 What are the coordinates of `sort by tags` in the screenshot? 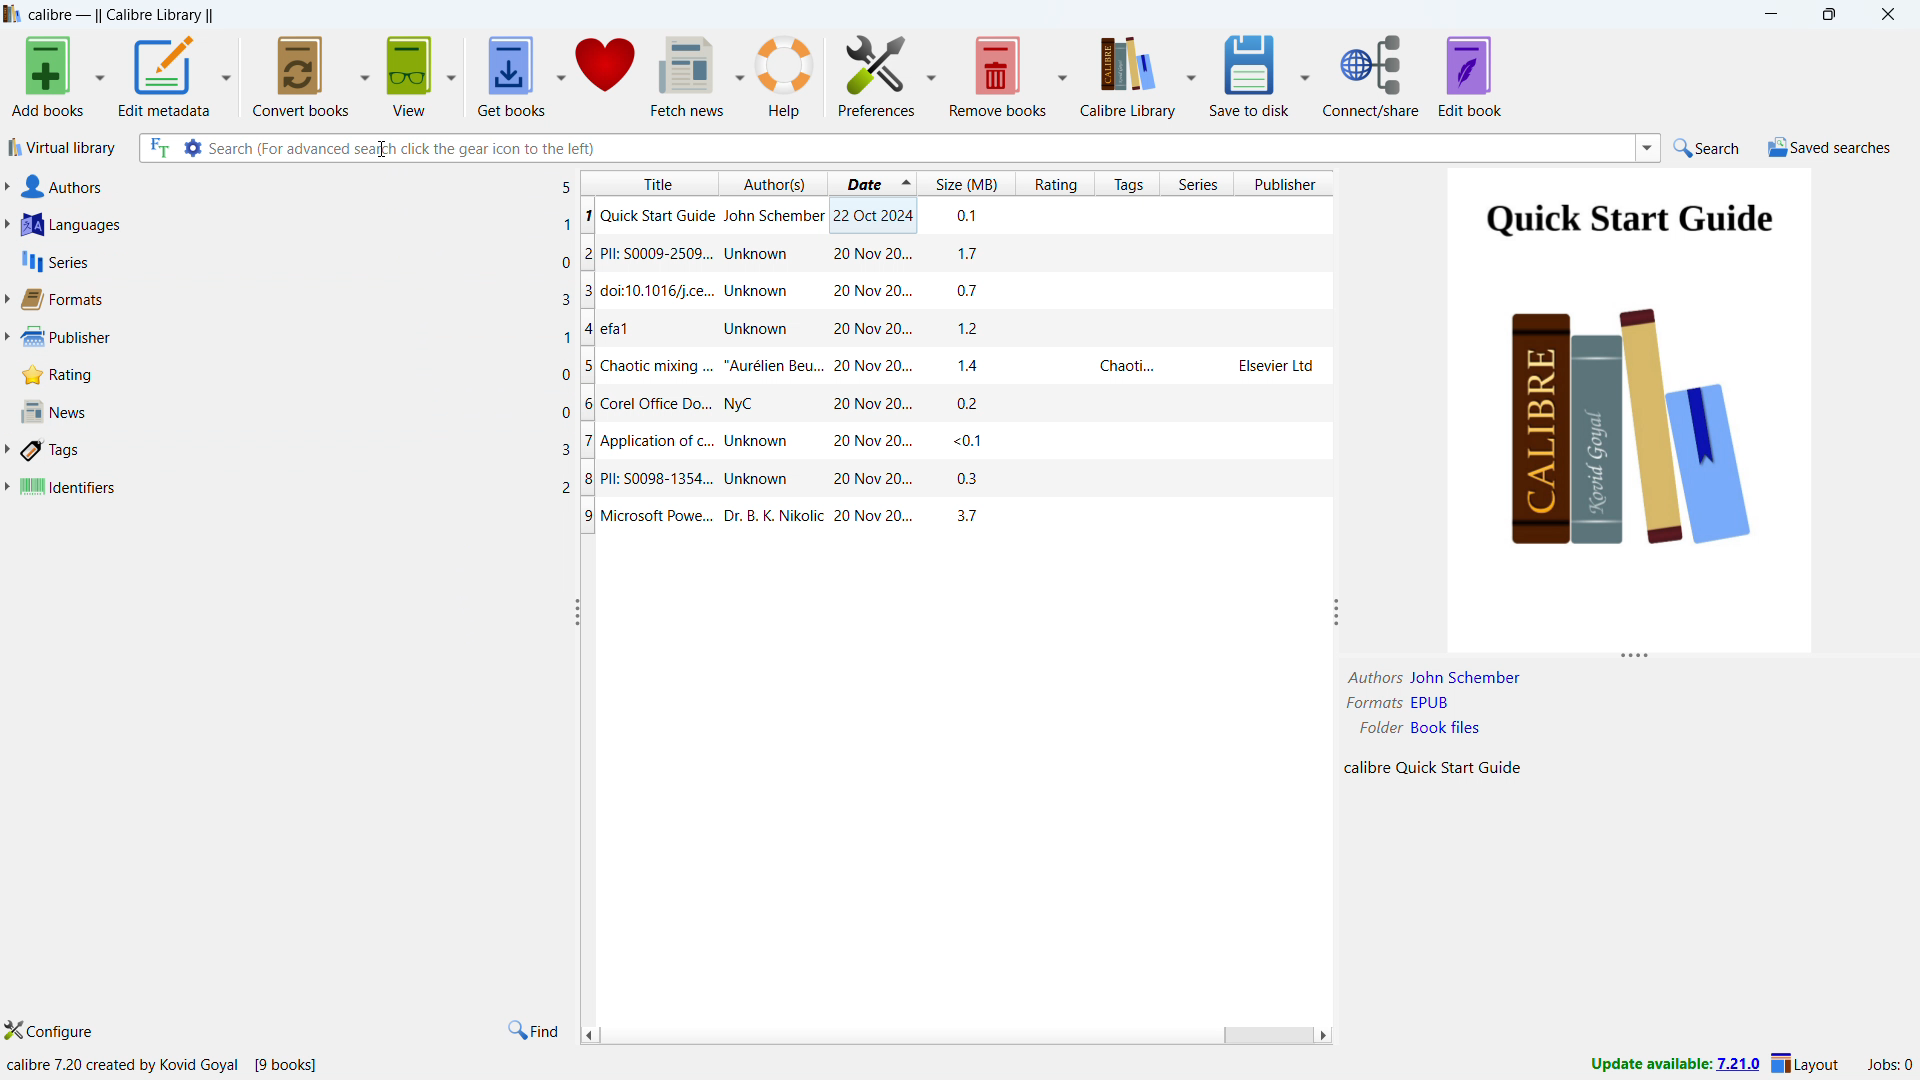 It's located at (1128, 183).